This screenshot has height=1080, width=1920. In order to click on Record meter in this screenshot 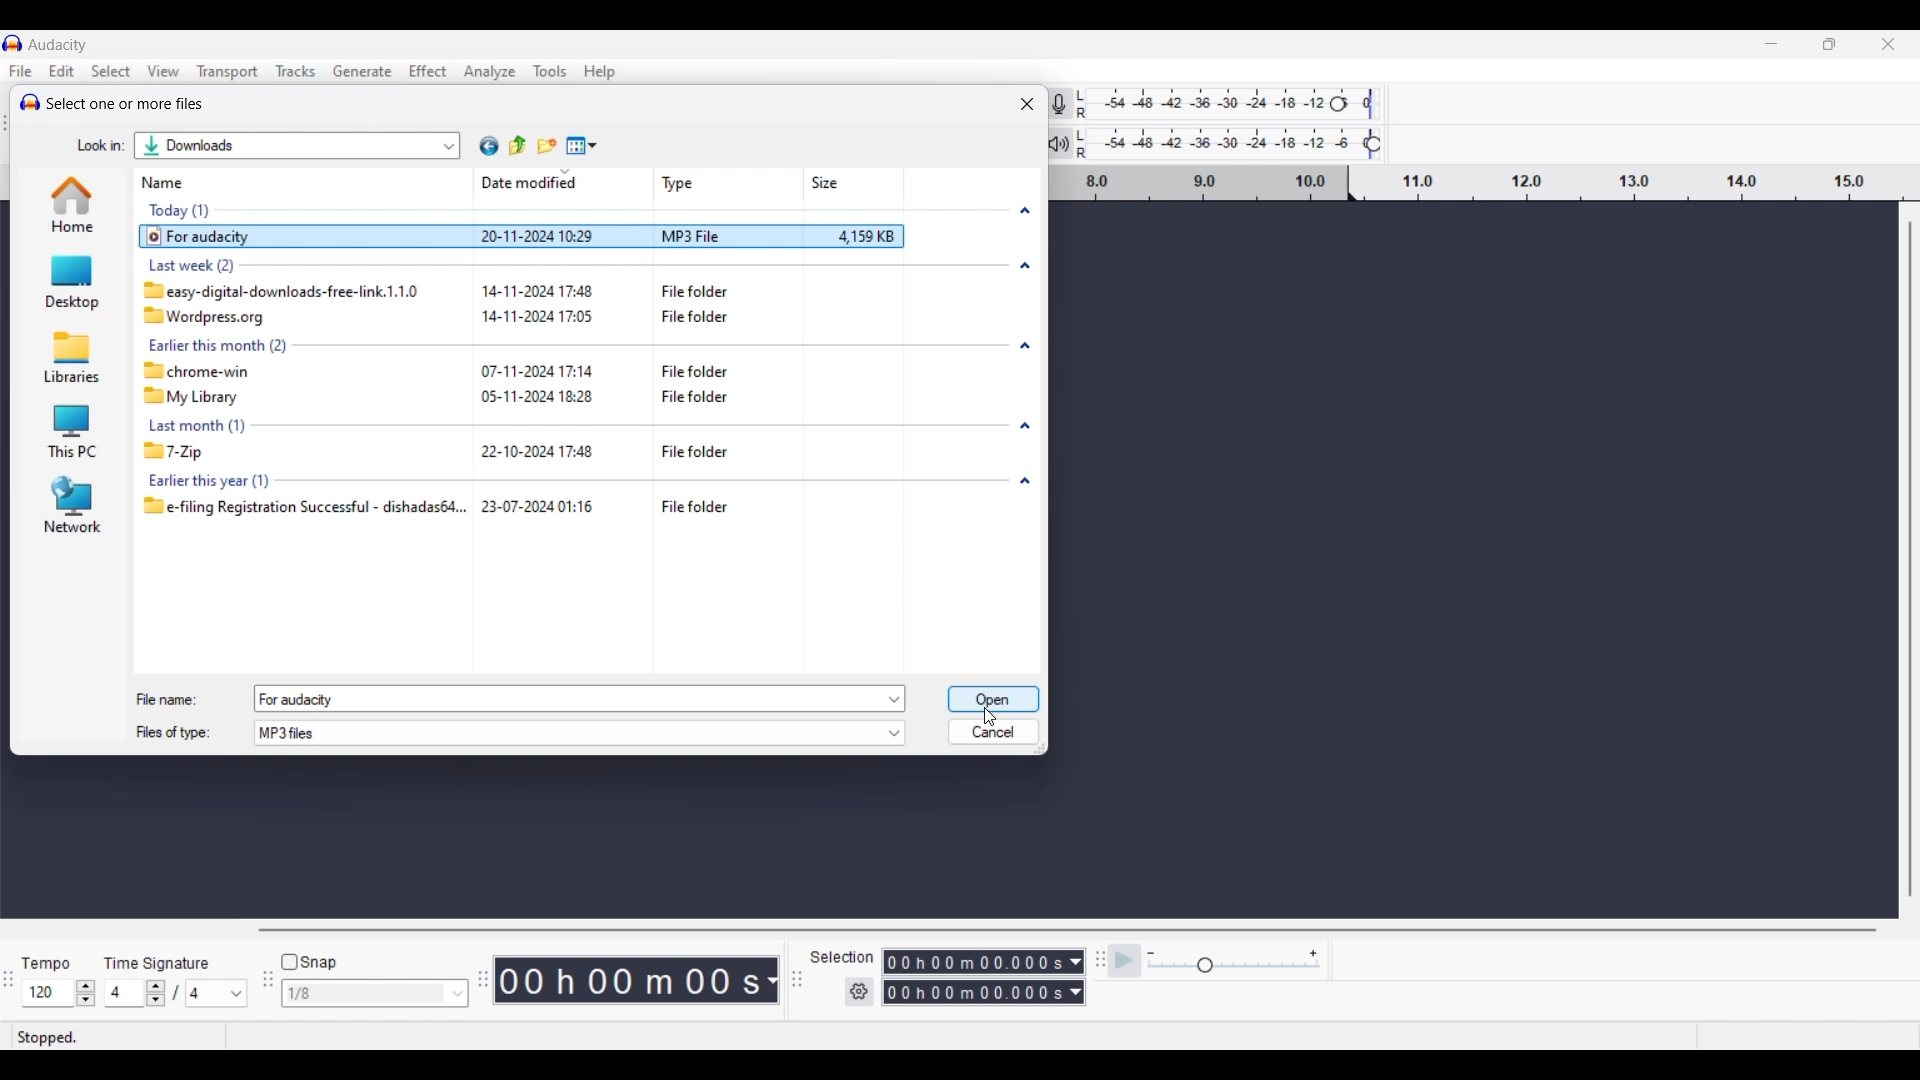, I will do `click(1072, 103)`.